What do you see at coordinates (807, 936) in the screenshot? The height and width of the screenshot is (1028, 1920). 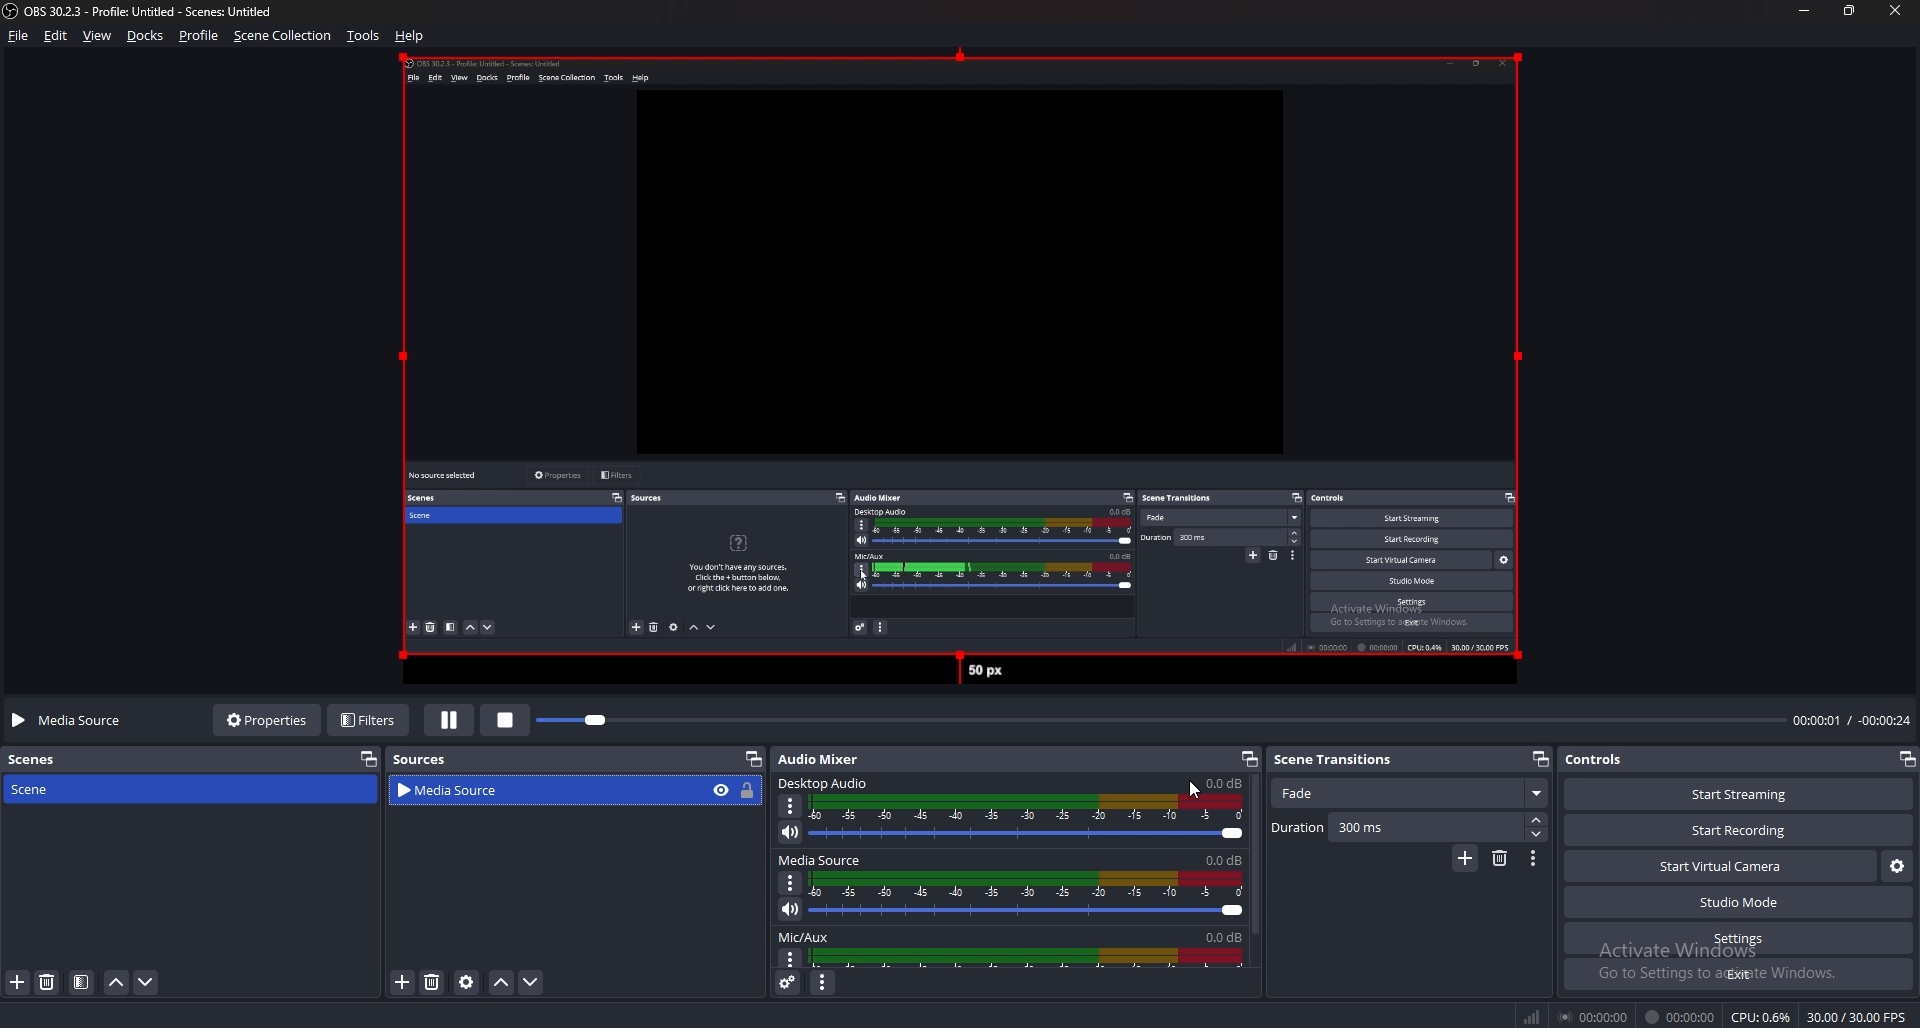 I see `mic/aux` at bounding box center [807, 936].